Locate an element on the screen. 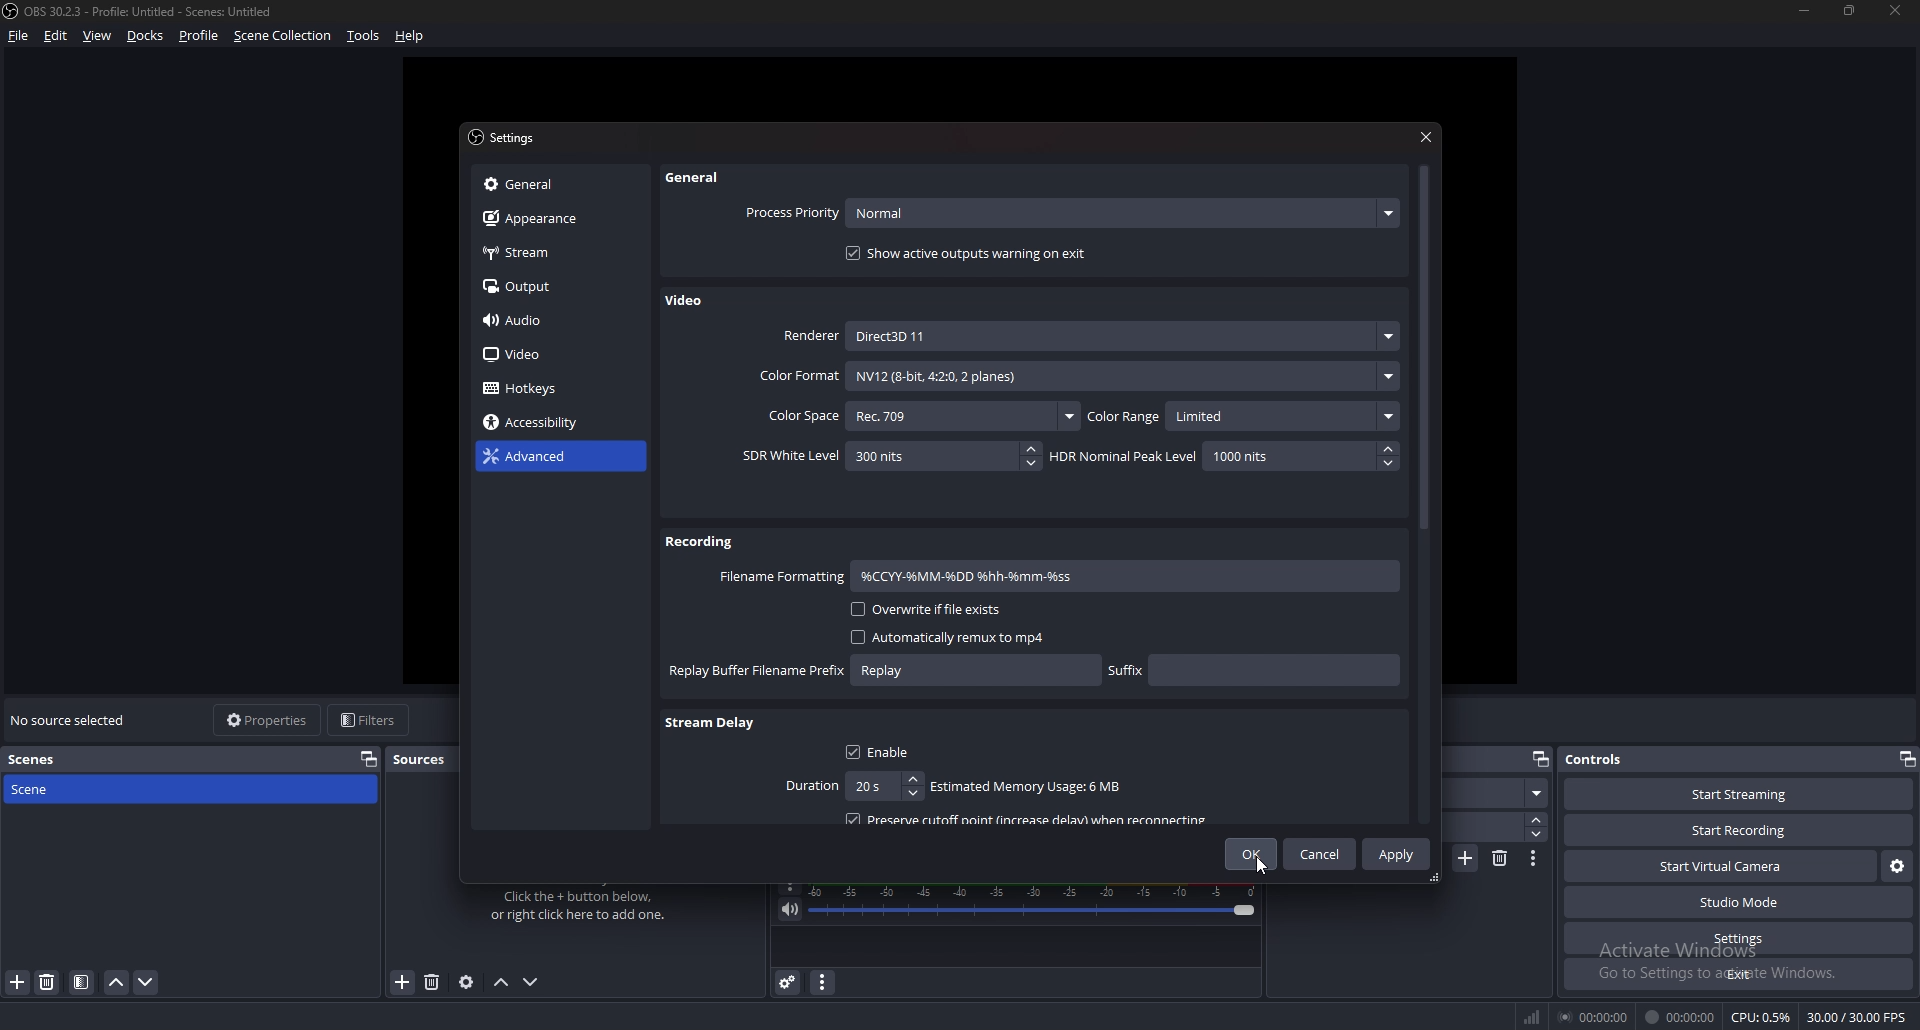 Image resolution: width=1920 pixels, height=1030 pixels. pop out is located at coordinates (1907, 758).